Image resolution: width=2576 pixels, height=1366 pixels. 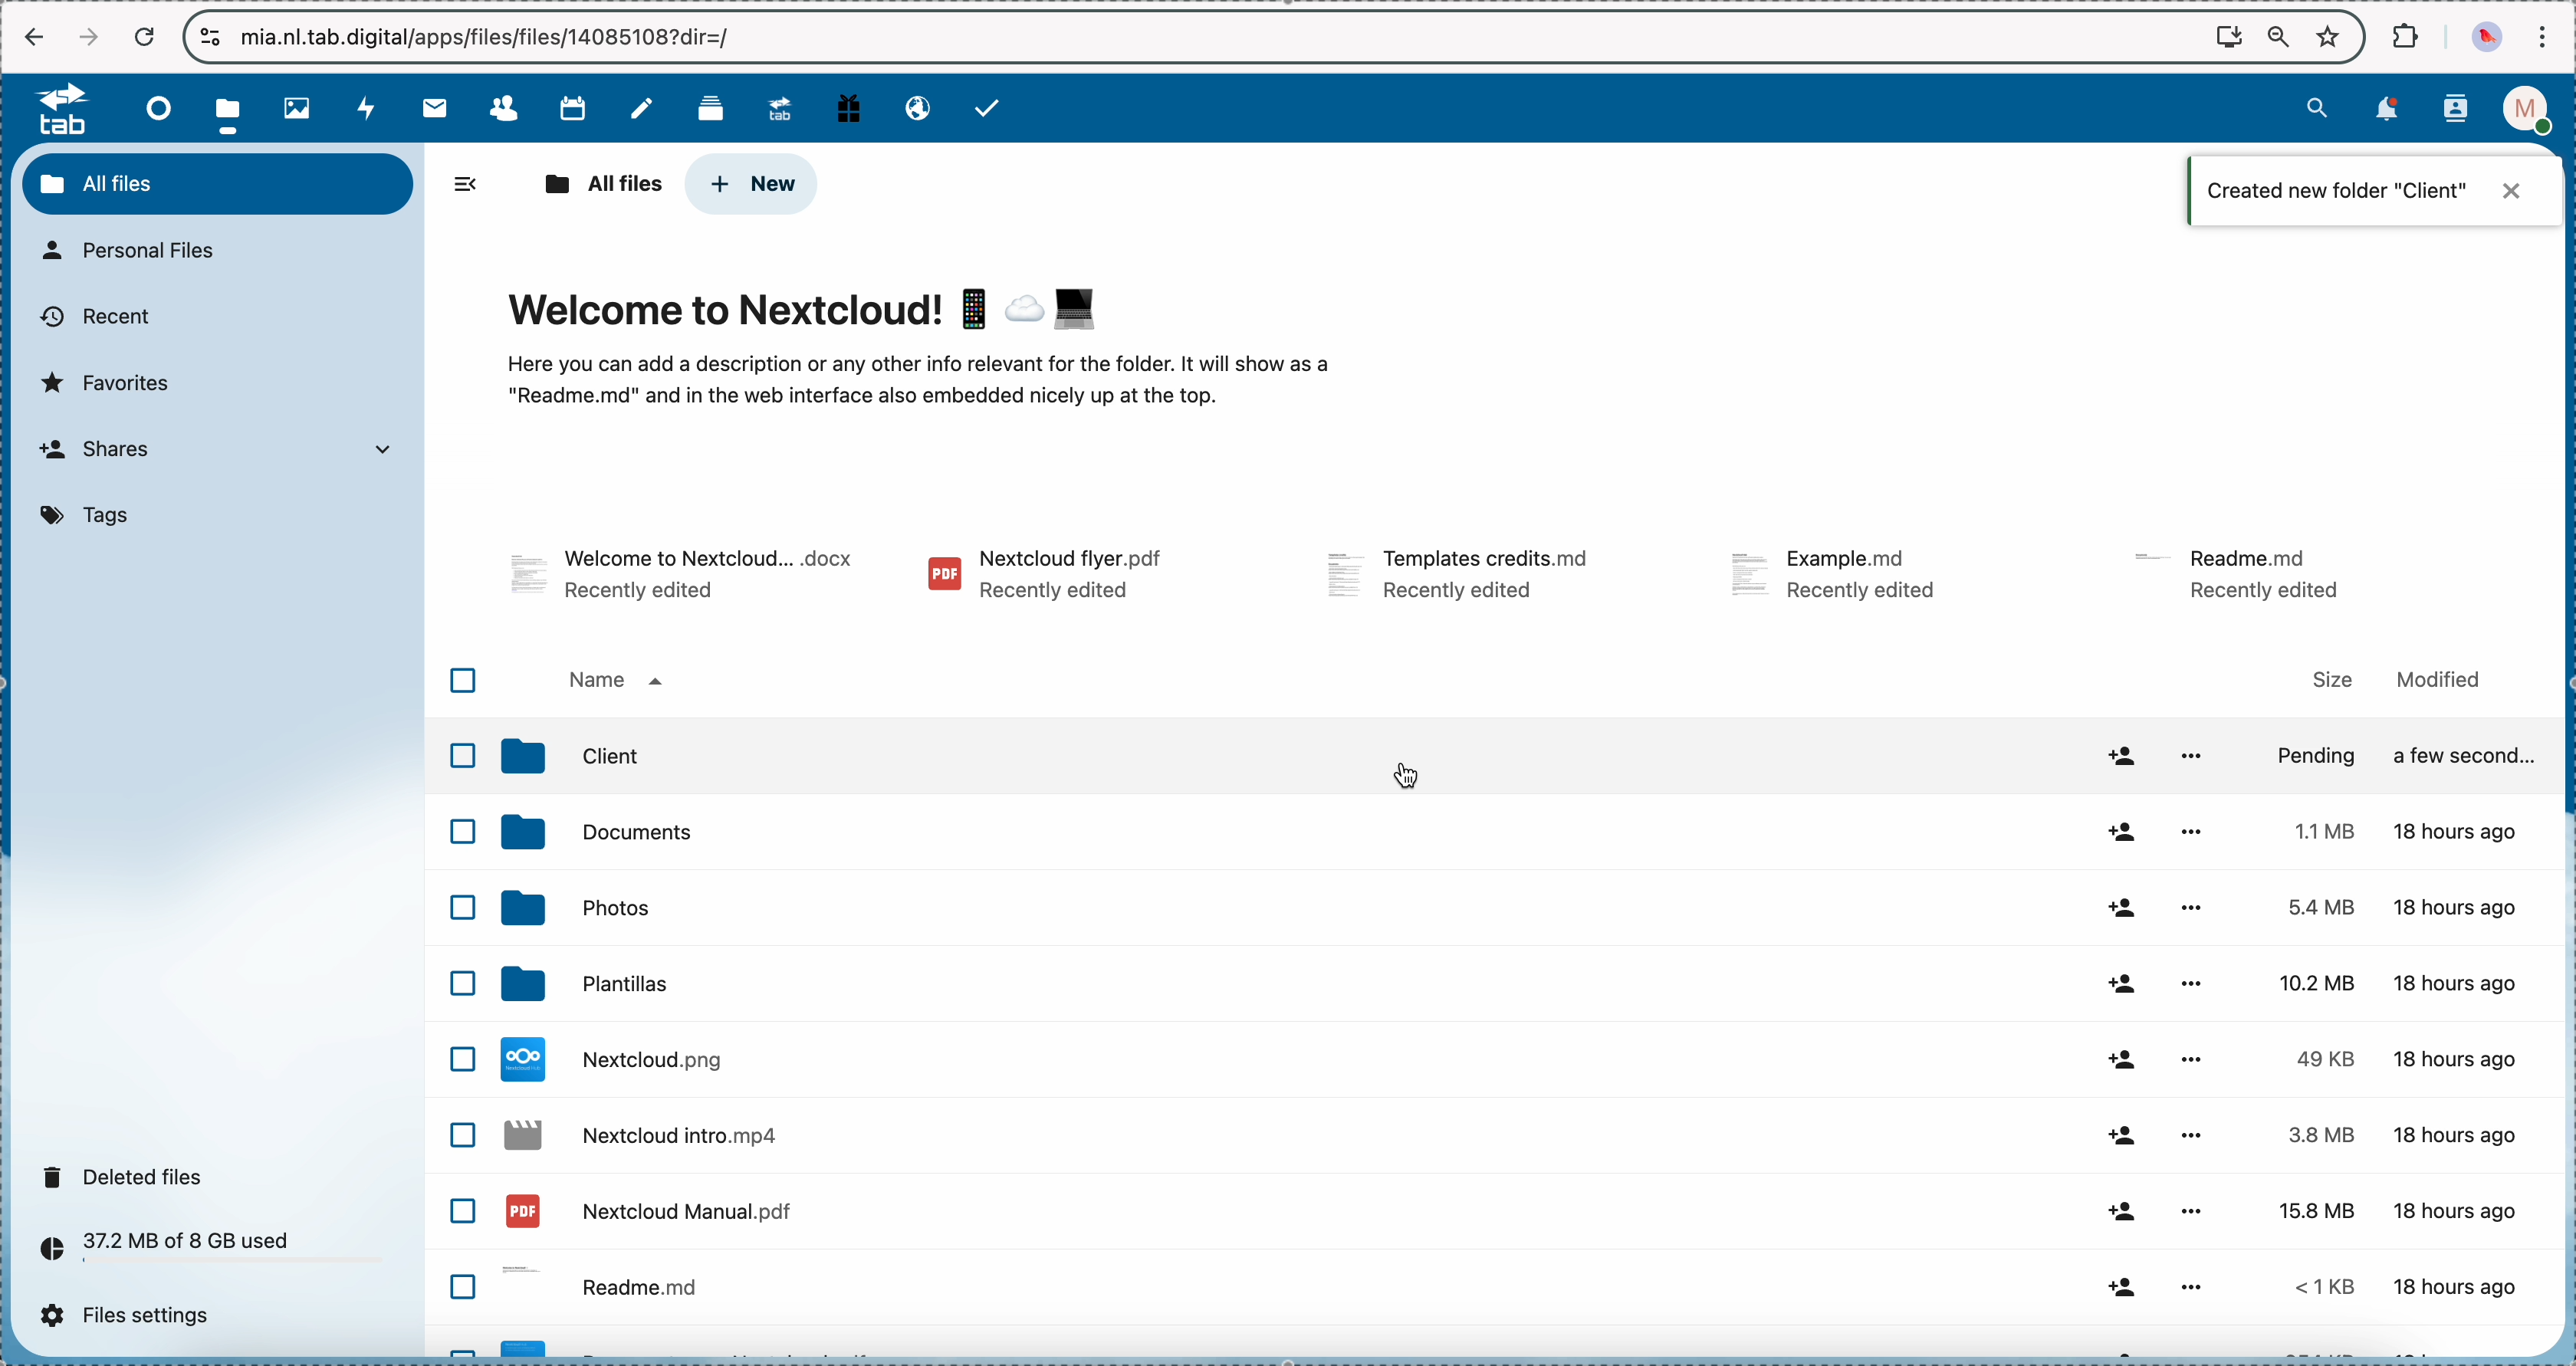 I want to click on file, so click(x=1497, y=1347).